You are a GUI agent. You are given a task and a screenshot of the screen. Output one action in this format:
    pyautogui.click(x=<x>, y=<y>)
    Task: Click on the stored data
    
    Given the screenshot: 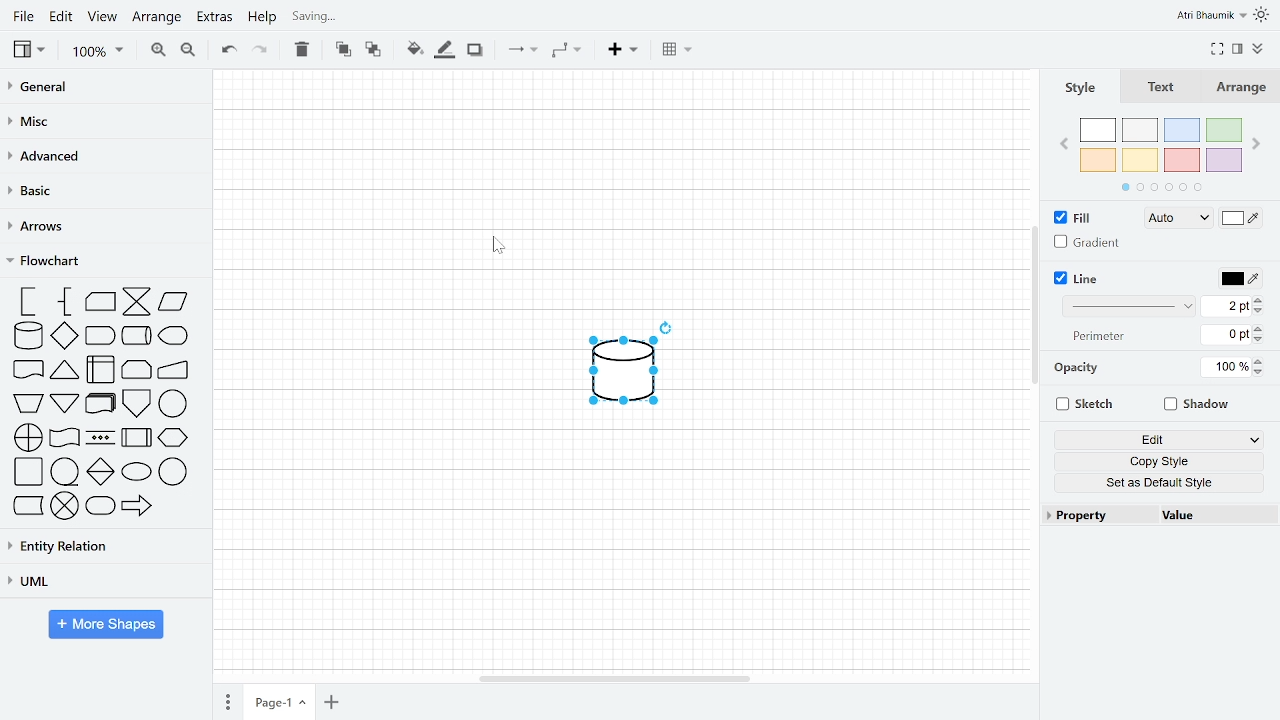 What is the action you would take?
    pyautogui.click(x=26, y=507)
    